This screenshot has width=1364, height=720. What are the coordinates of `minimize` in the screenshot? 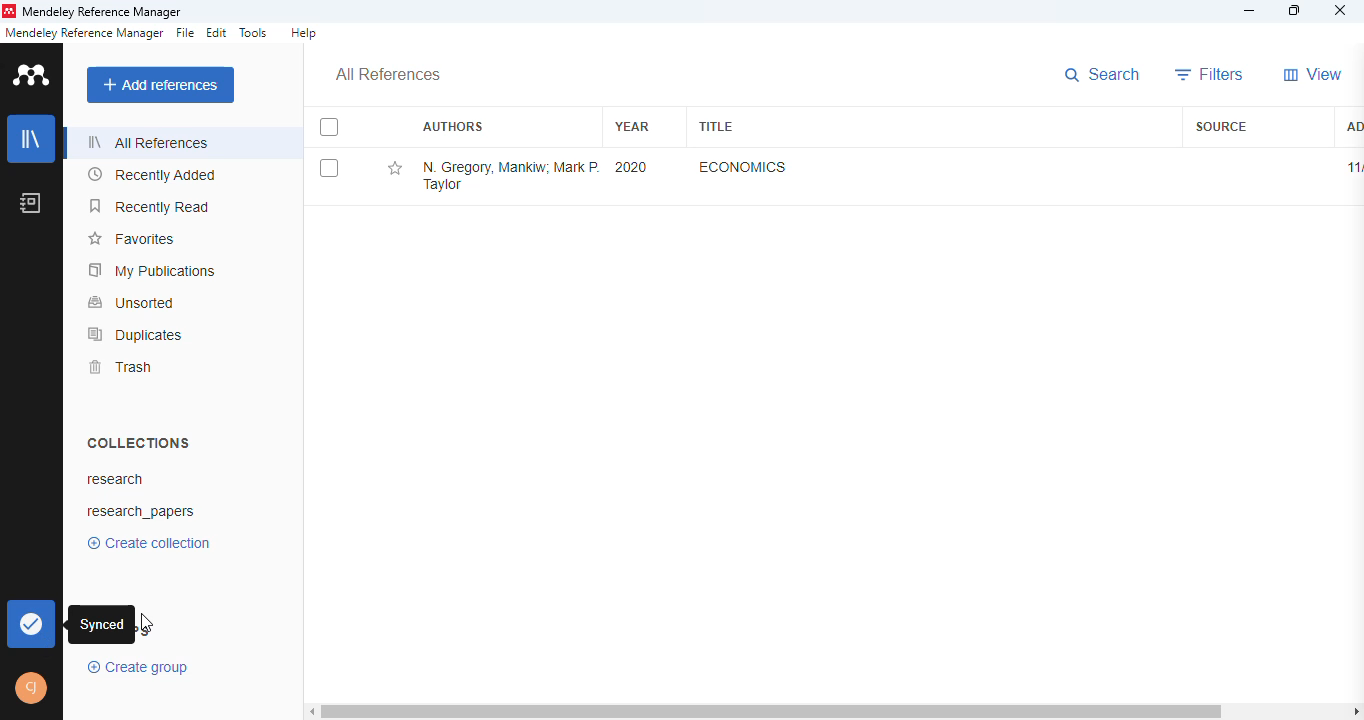 It's located at (1250, 11).